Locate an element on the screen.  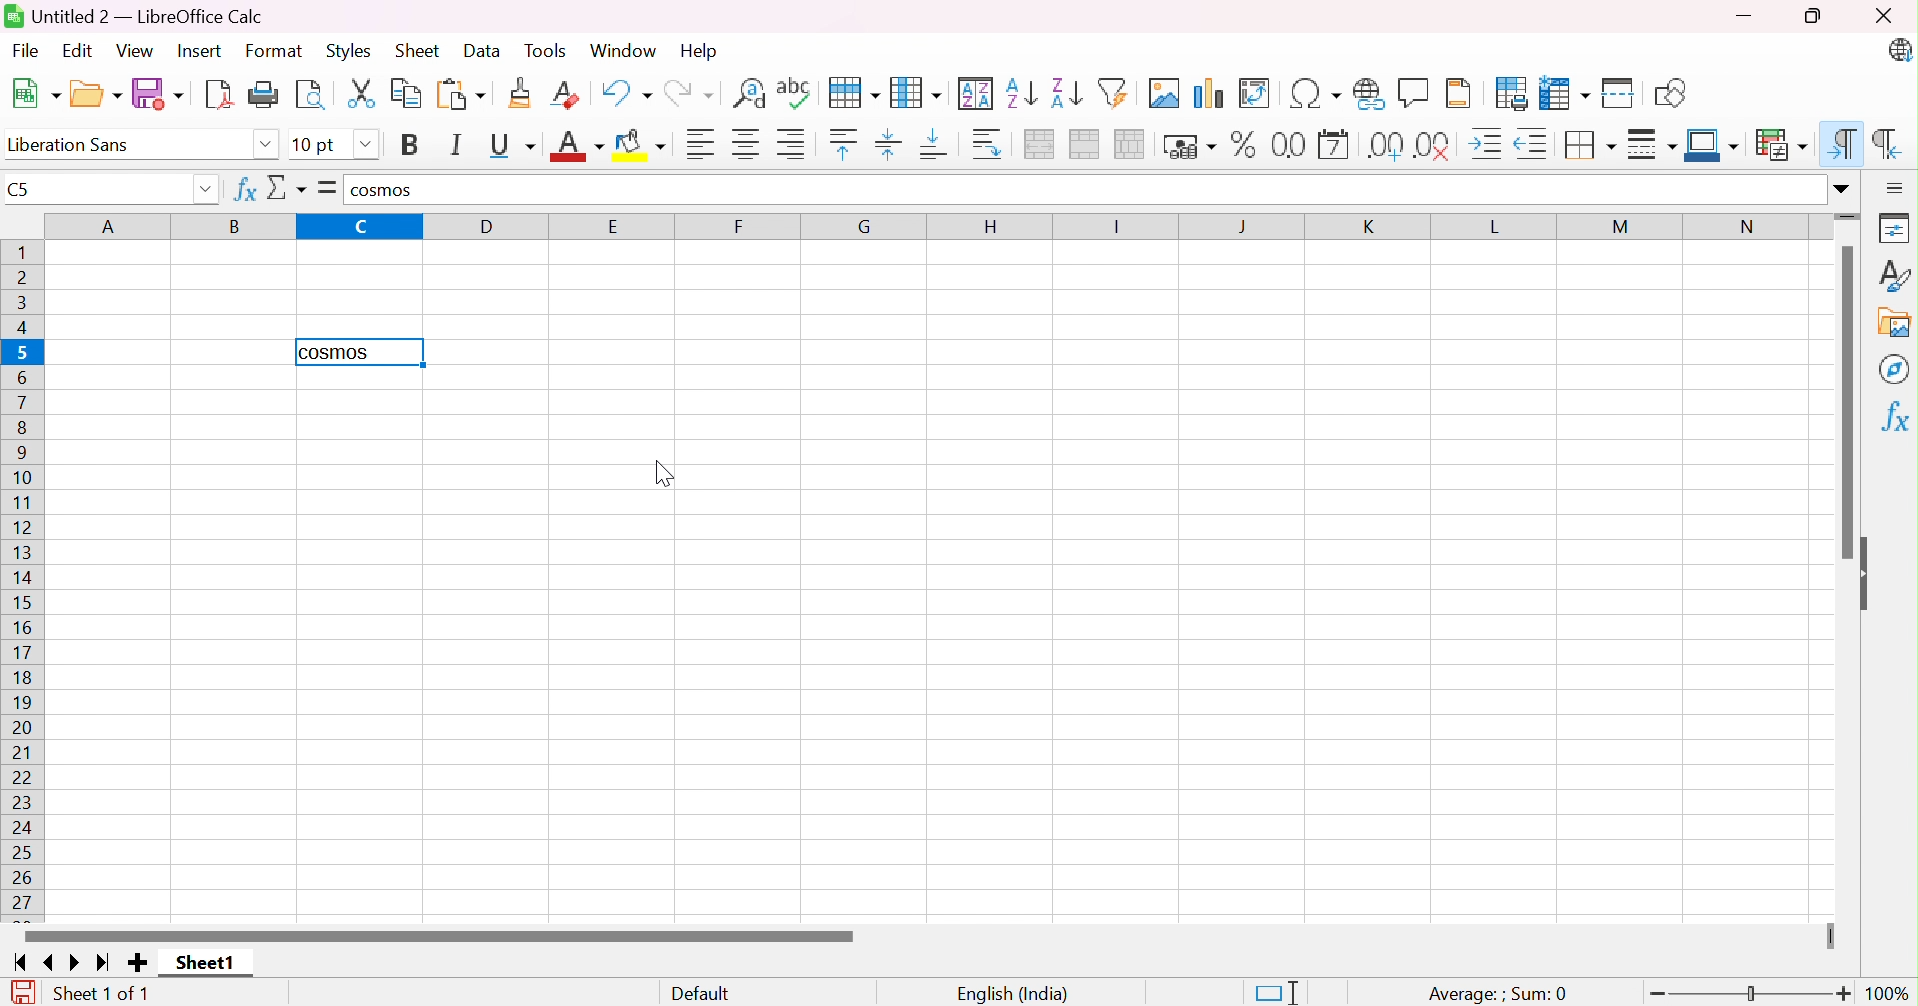
Insert Hyperlink is located at coordinates (1371, 93).